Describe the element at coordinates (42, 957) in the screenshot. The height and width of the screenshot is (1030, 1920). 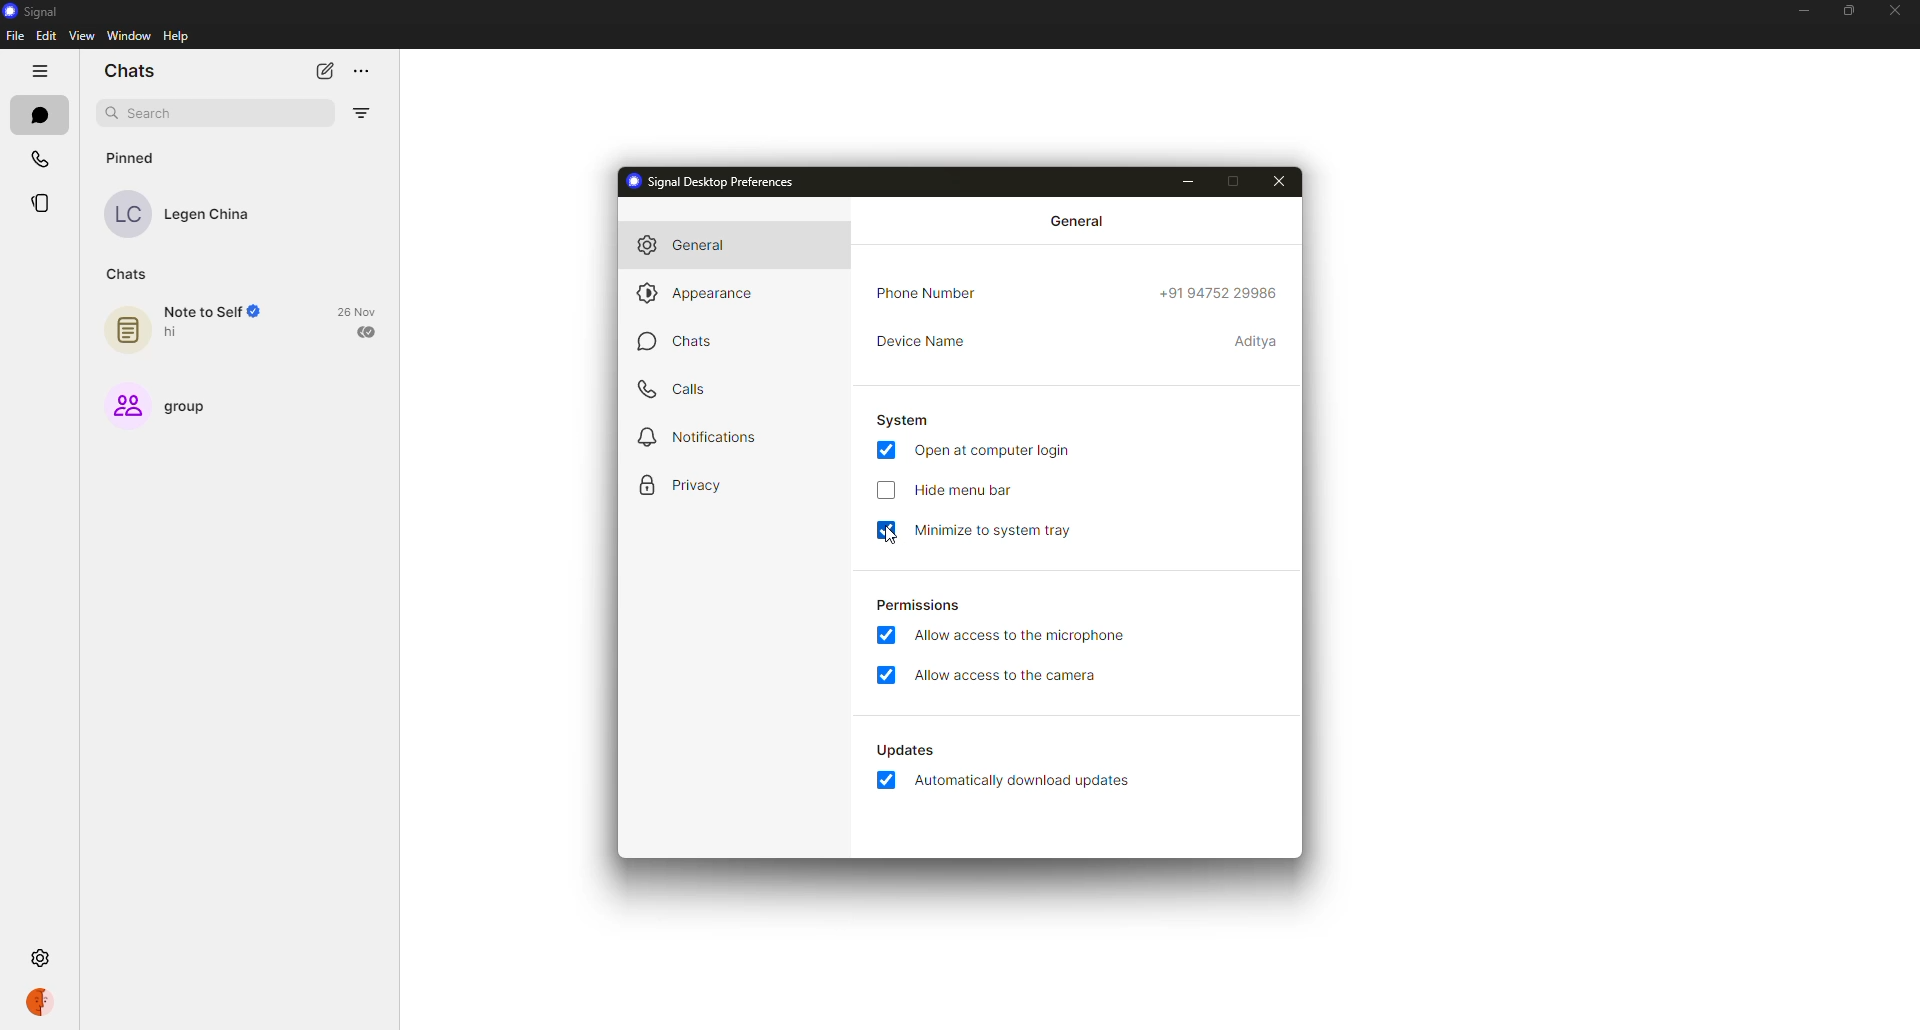
I see `settings` at that location.